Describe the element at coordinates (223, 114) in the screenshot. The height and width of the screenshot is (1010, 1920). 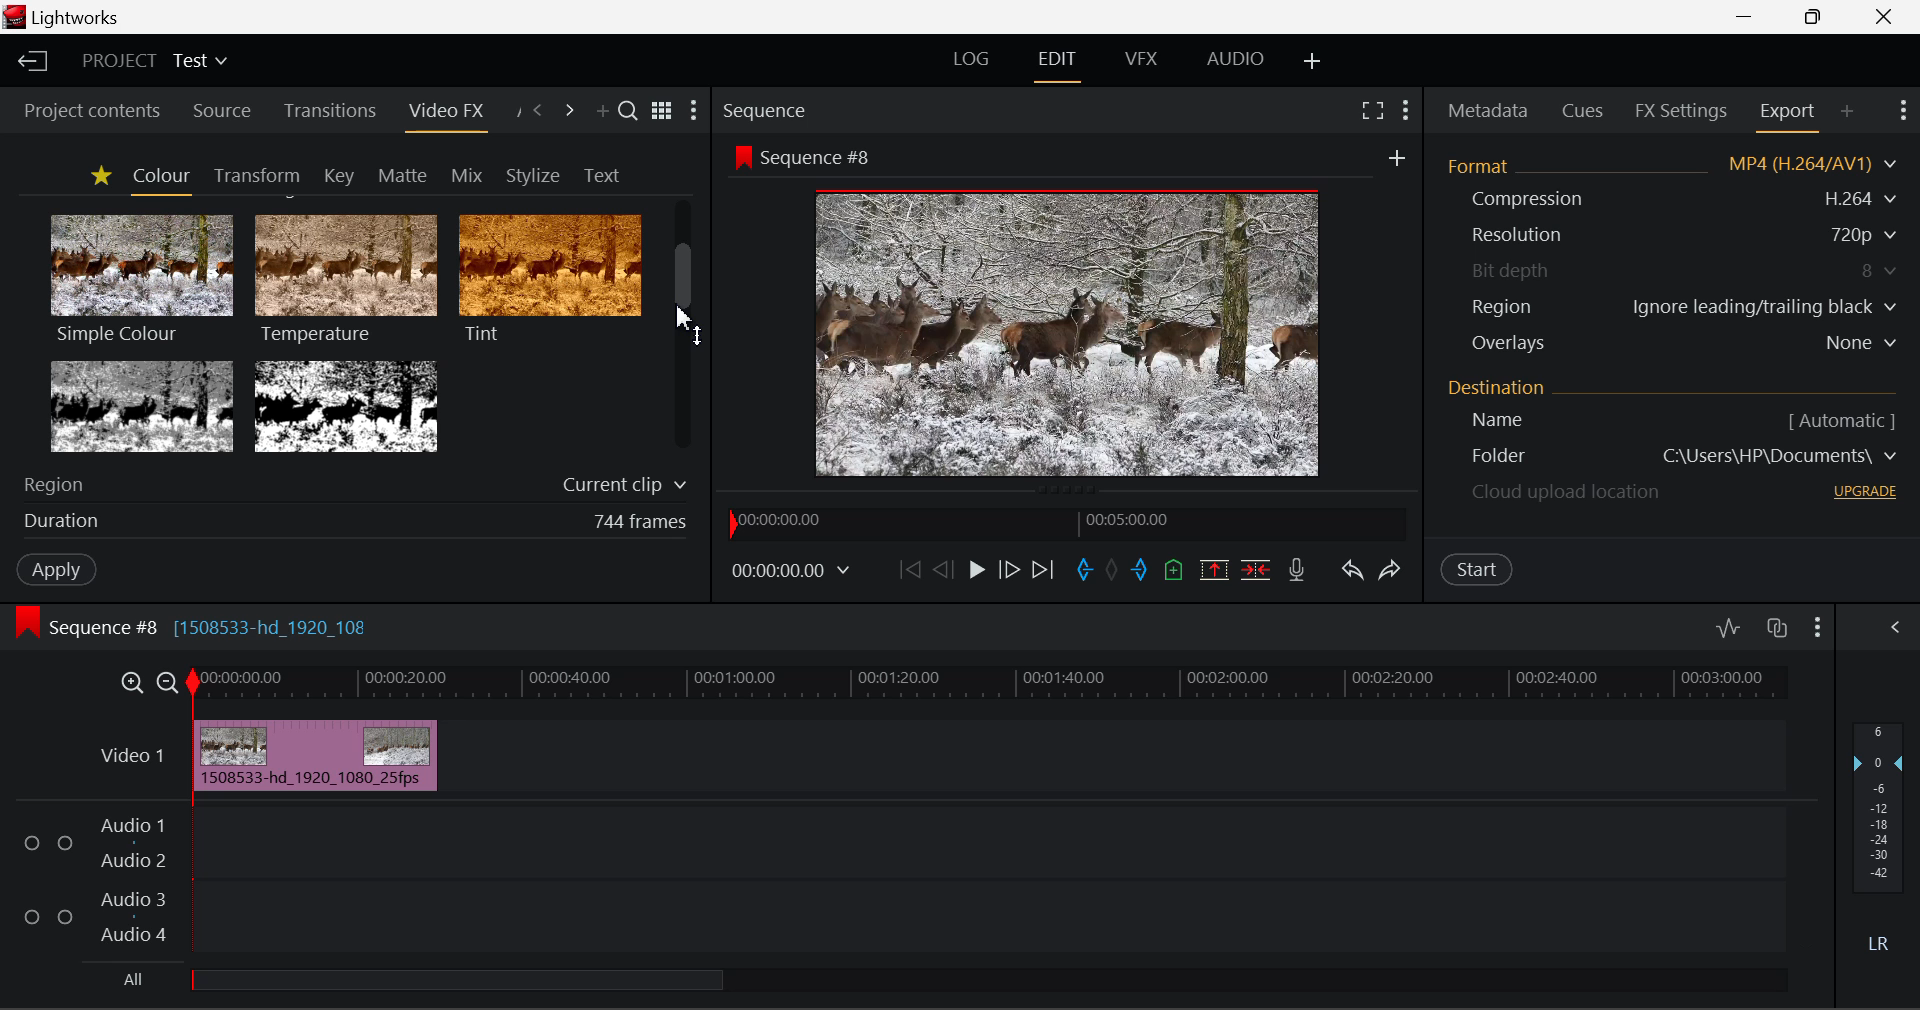
I see `Source` at that location.